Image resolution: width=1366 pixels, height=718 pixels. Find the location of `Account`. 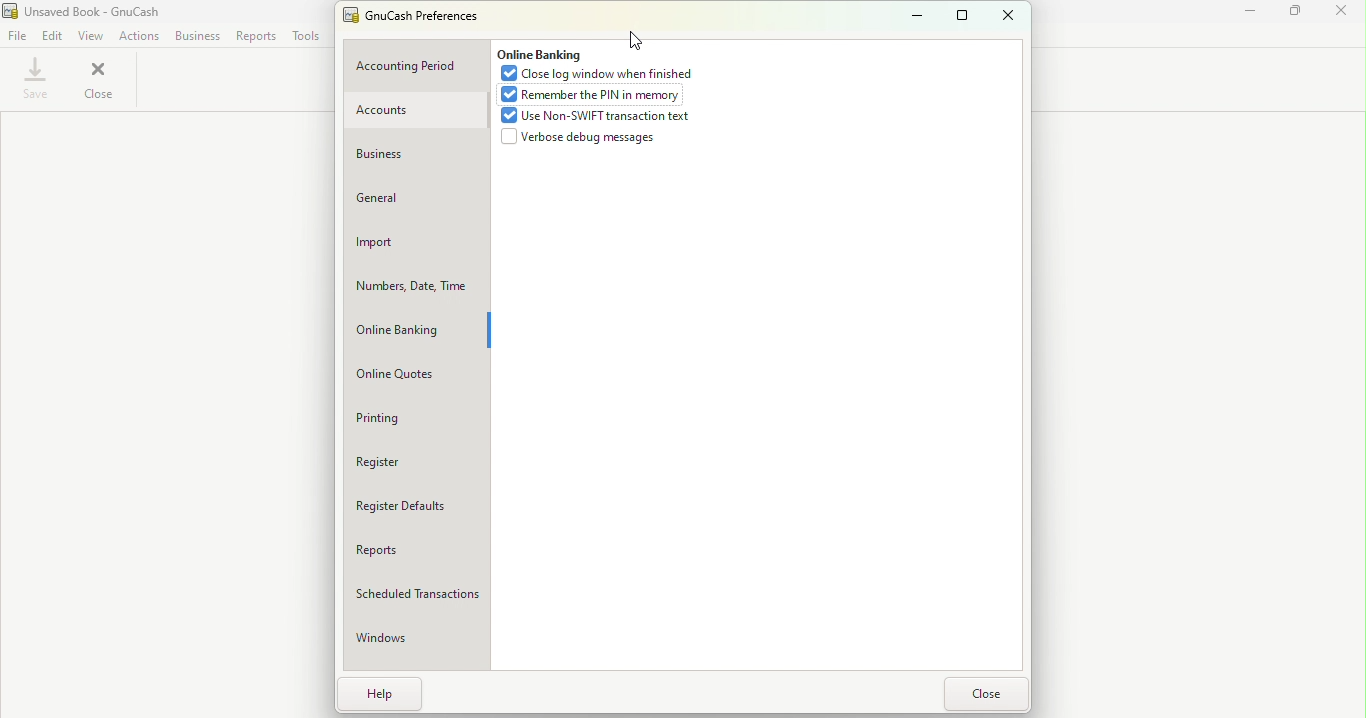

Account is located at coordinates (412, 111).